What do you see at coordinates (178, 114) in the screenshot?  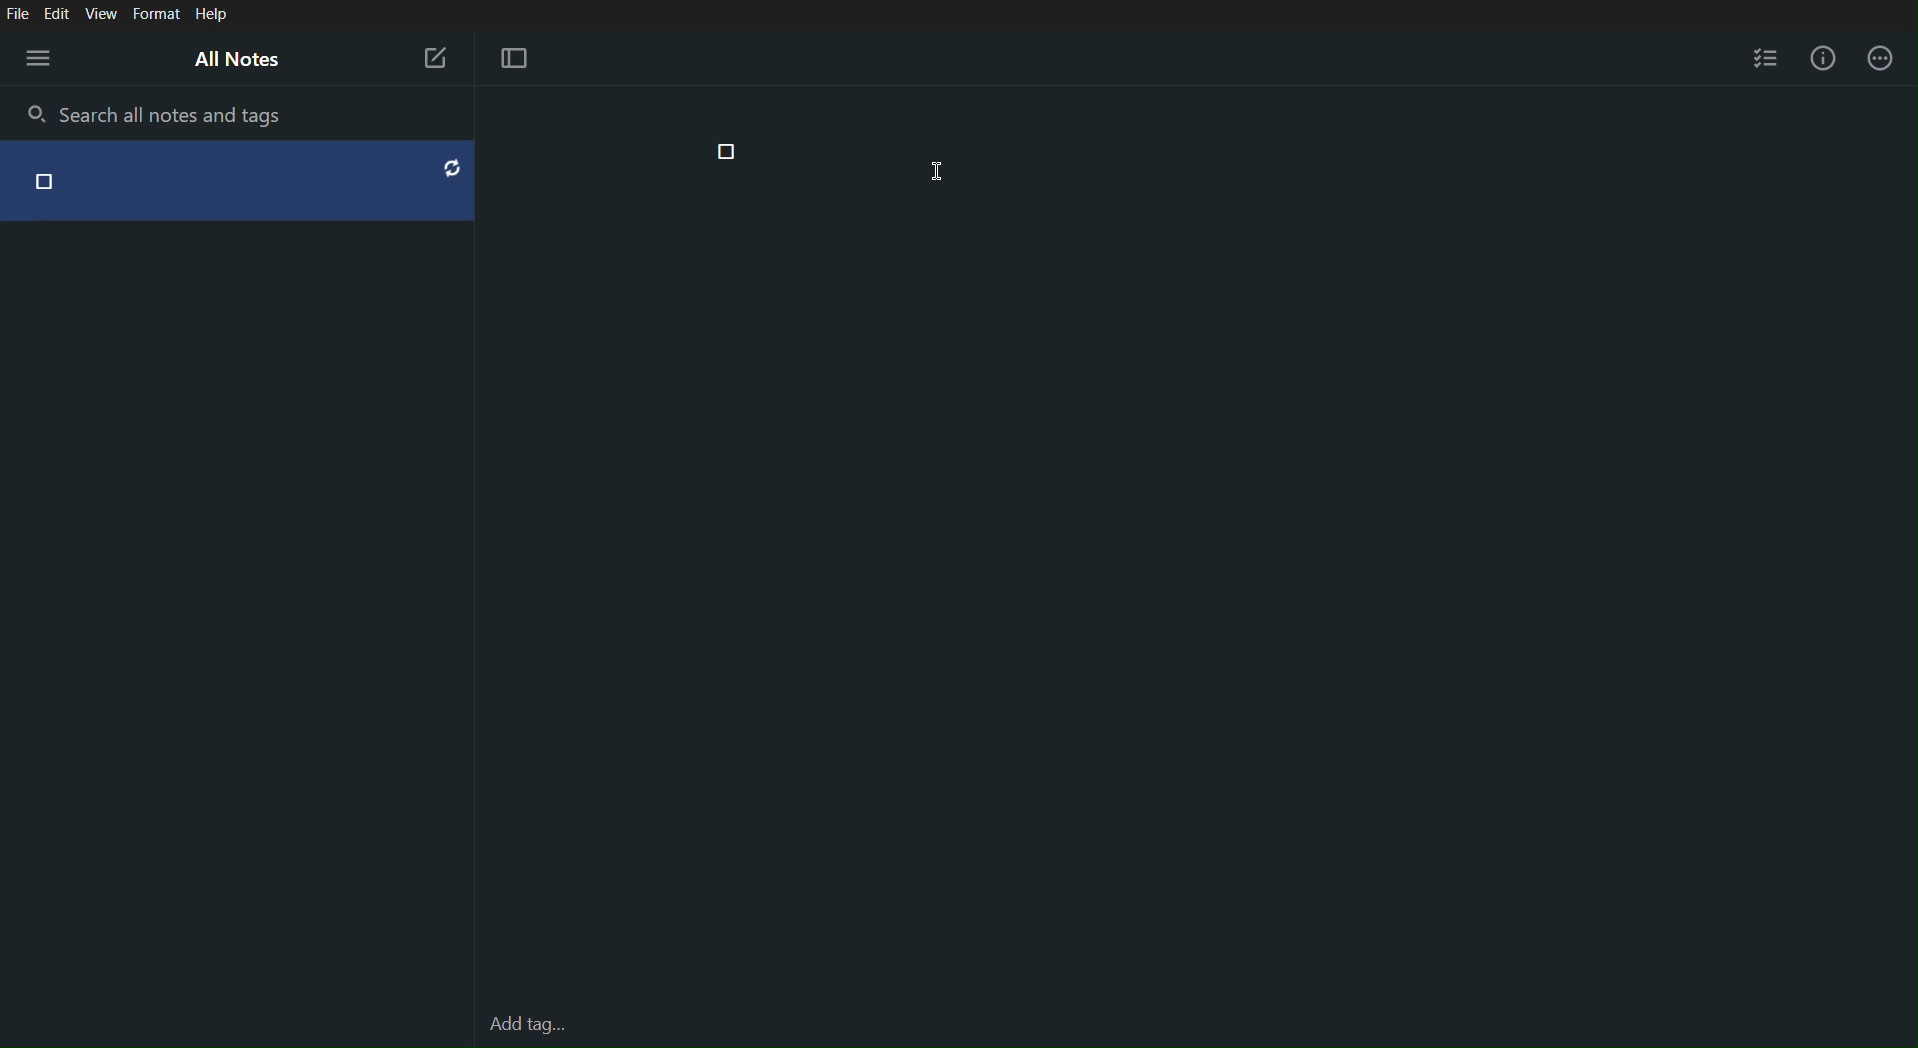 I see `Search all notes and tags` at bounding box center [178, 114].